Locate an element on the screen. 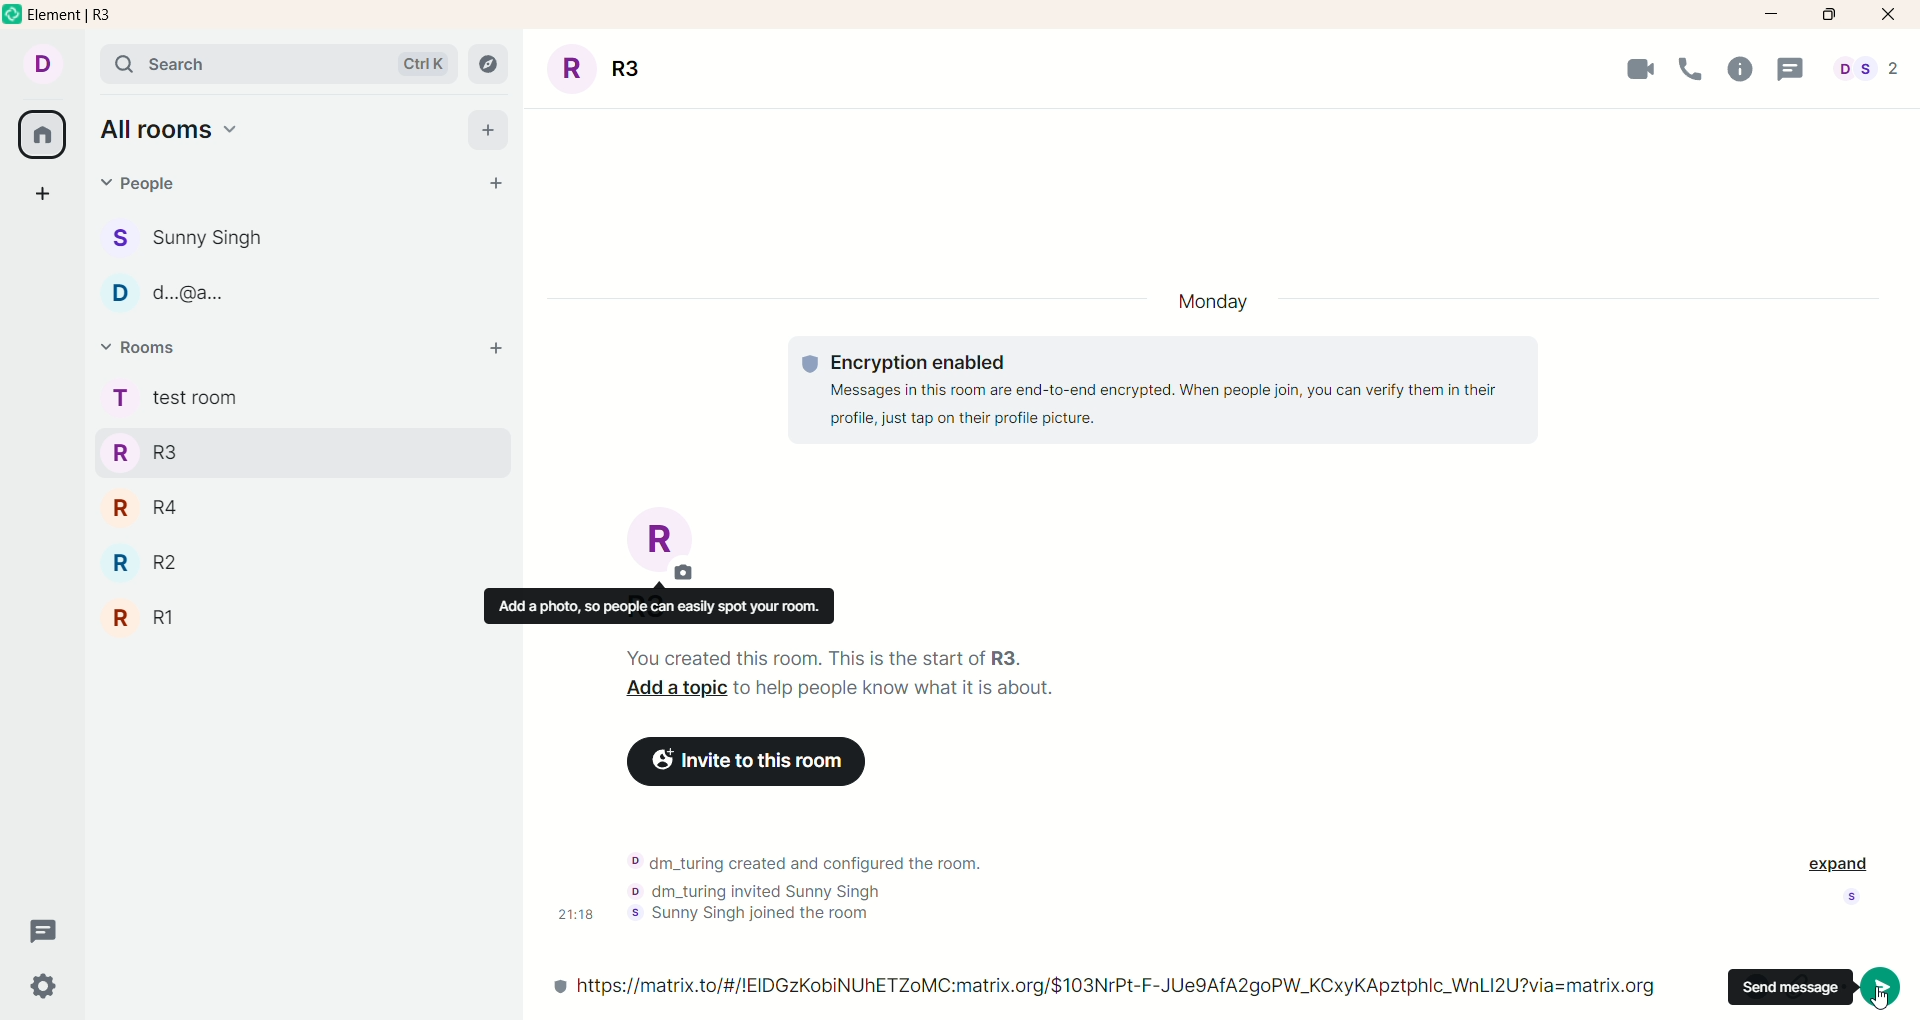  text is located at coordinates (1173, 392).